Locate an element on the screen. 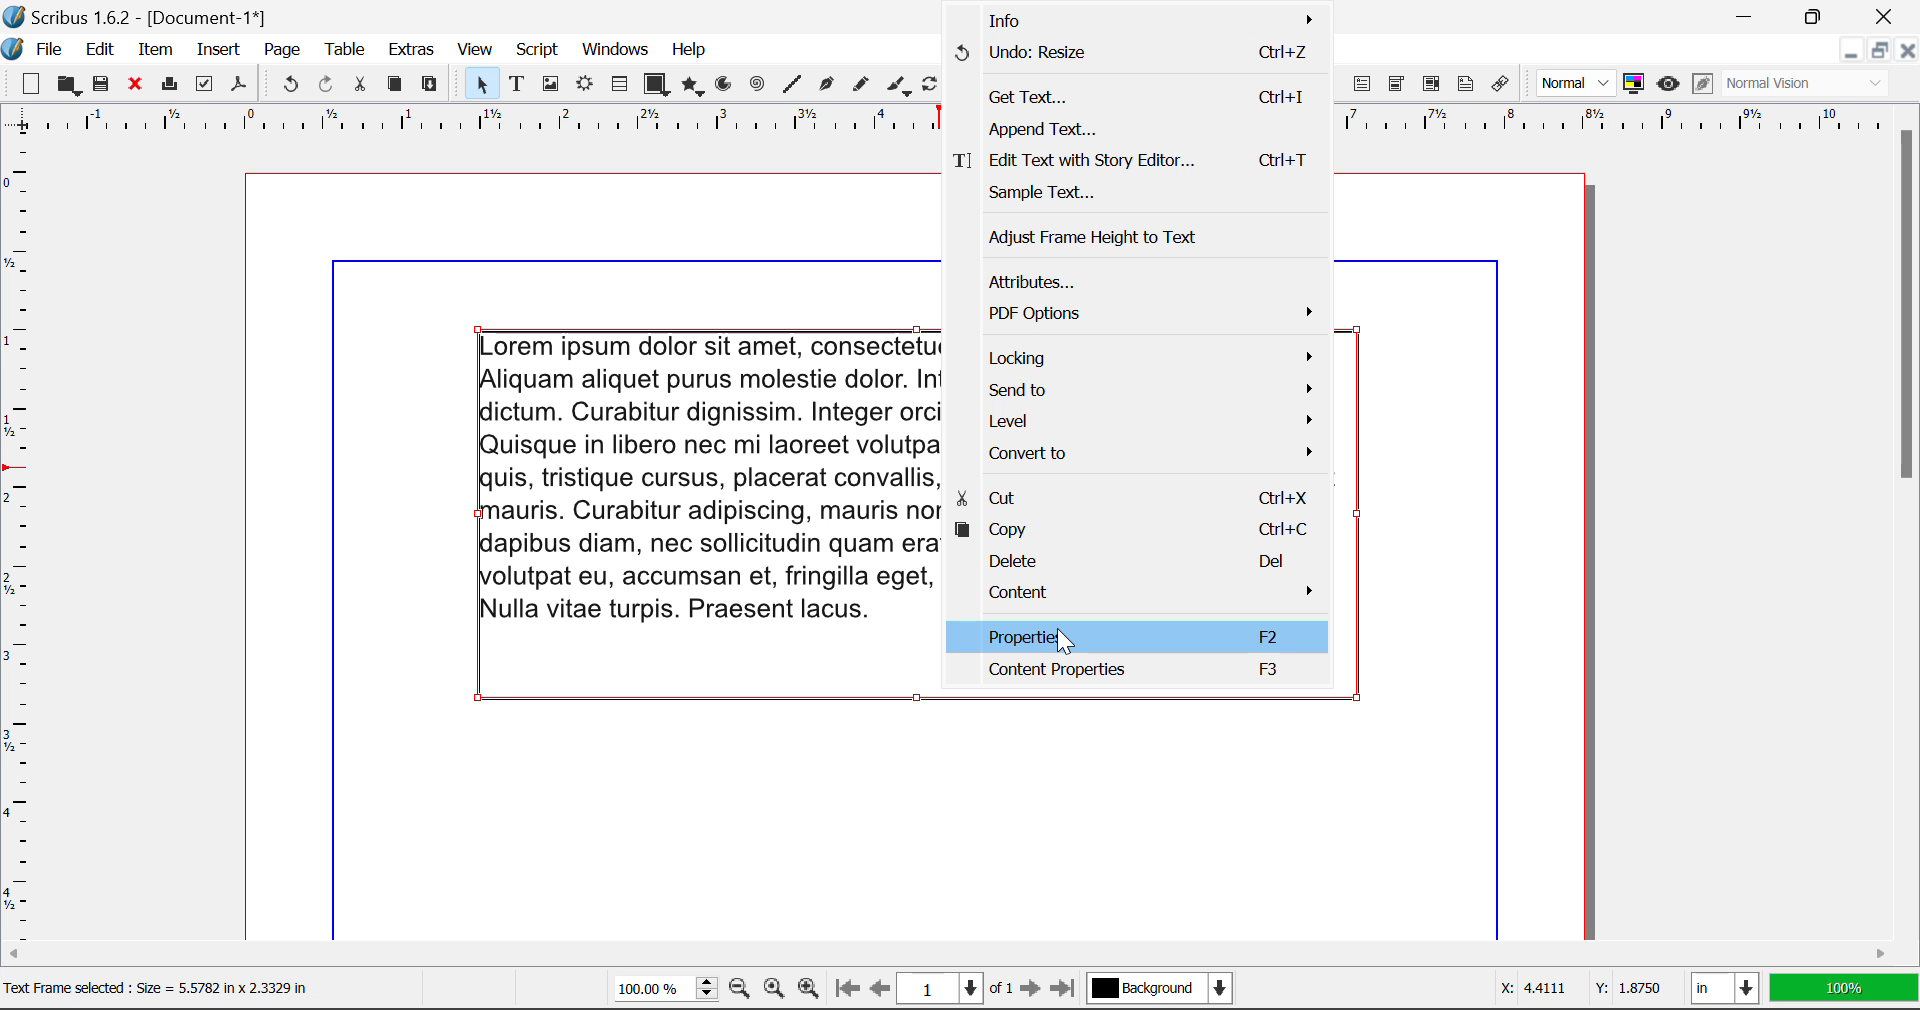 The height and width of the screenshot is (1010, 1920). Visual Appearance Type is located at coordinates (1807, 85).